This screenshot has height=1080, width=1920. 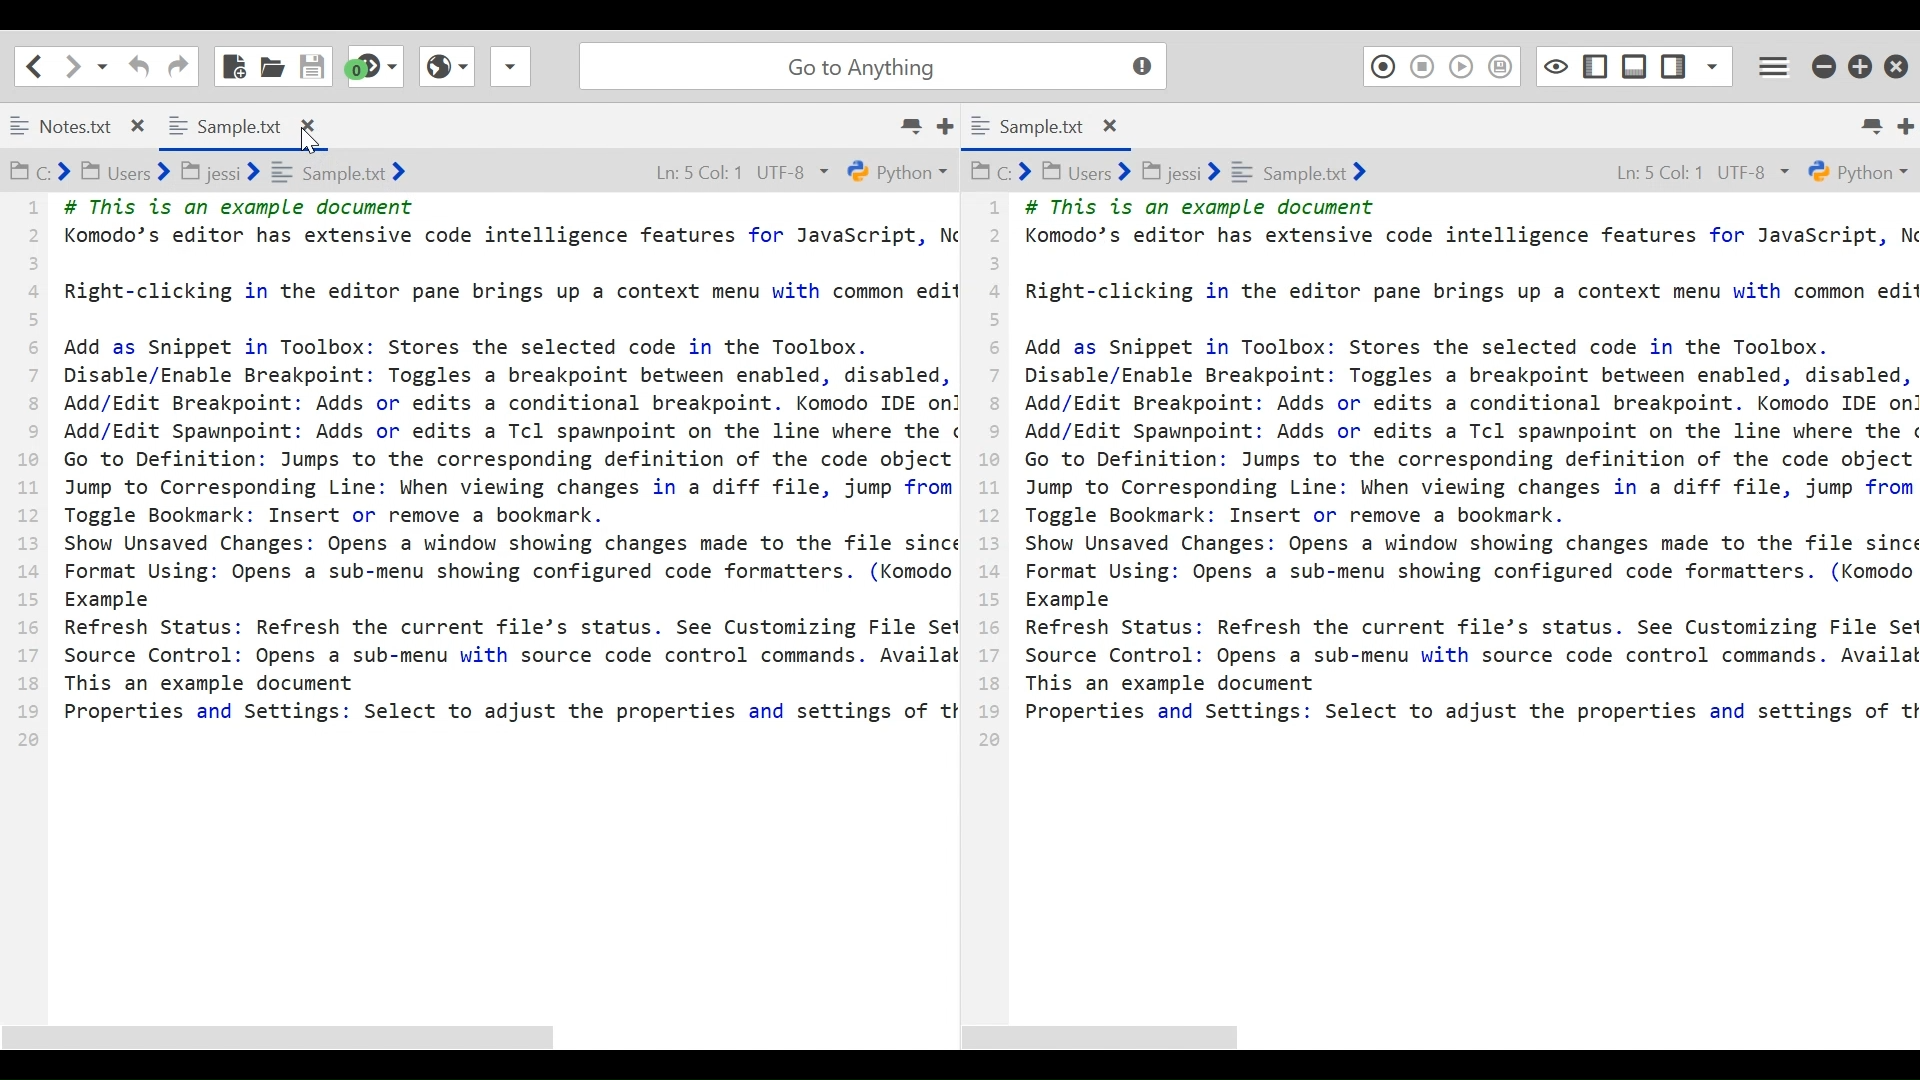 What do you see at coordinates (37, 65) in the screenshot?
I see `Go back one location` at bounding box center [37, 65].